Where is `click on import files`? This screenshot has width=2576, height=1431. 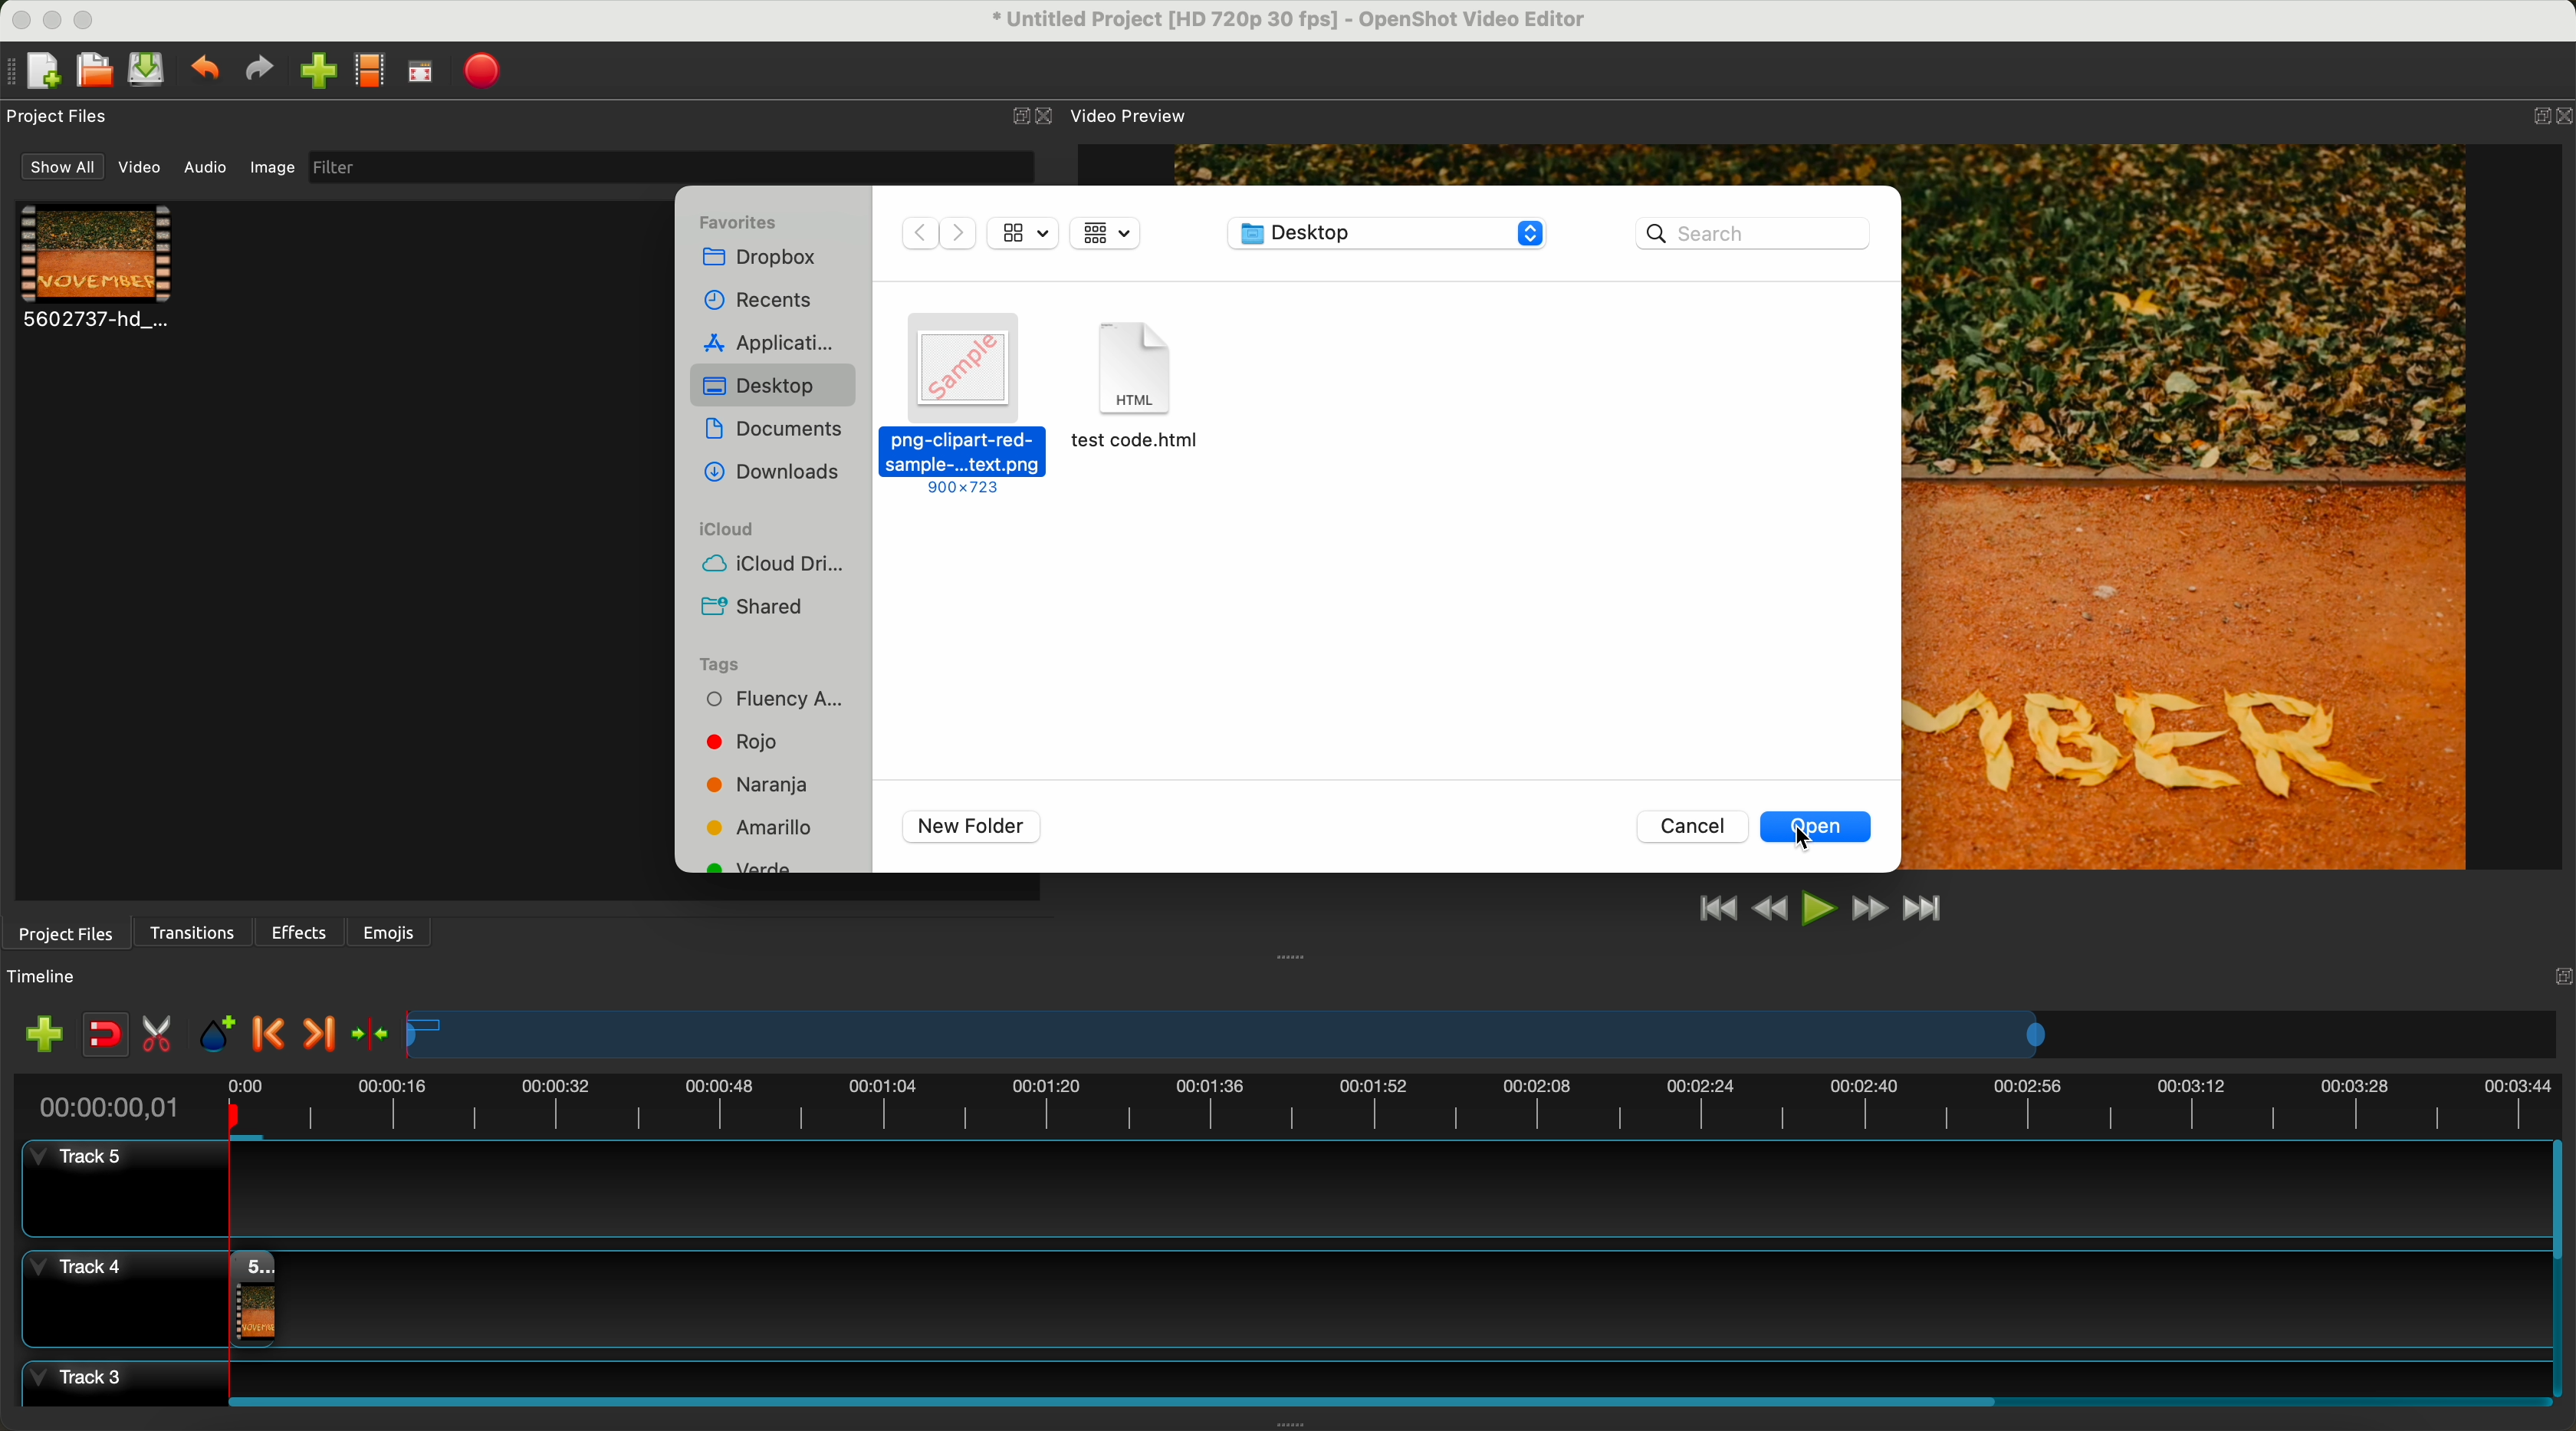
click on import files is located at coordinates (322, 73).